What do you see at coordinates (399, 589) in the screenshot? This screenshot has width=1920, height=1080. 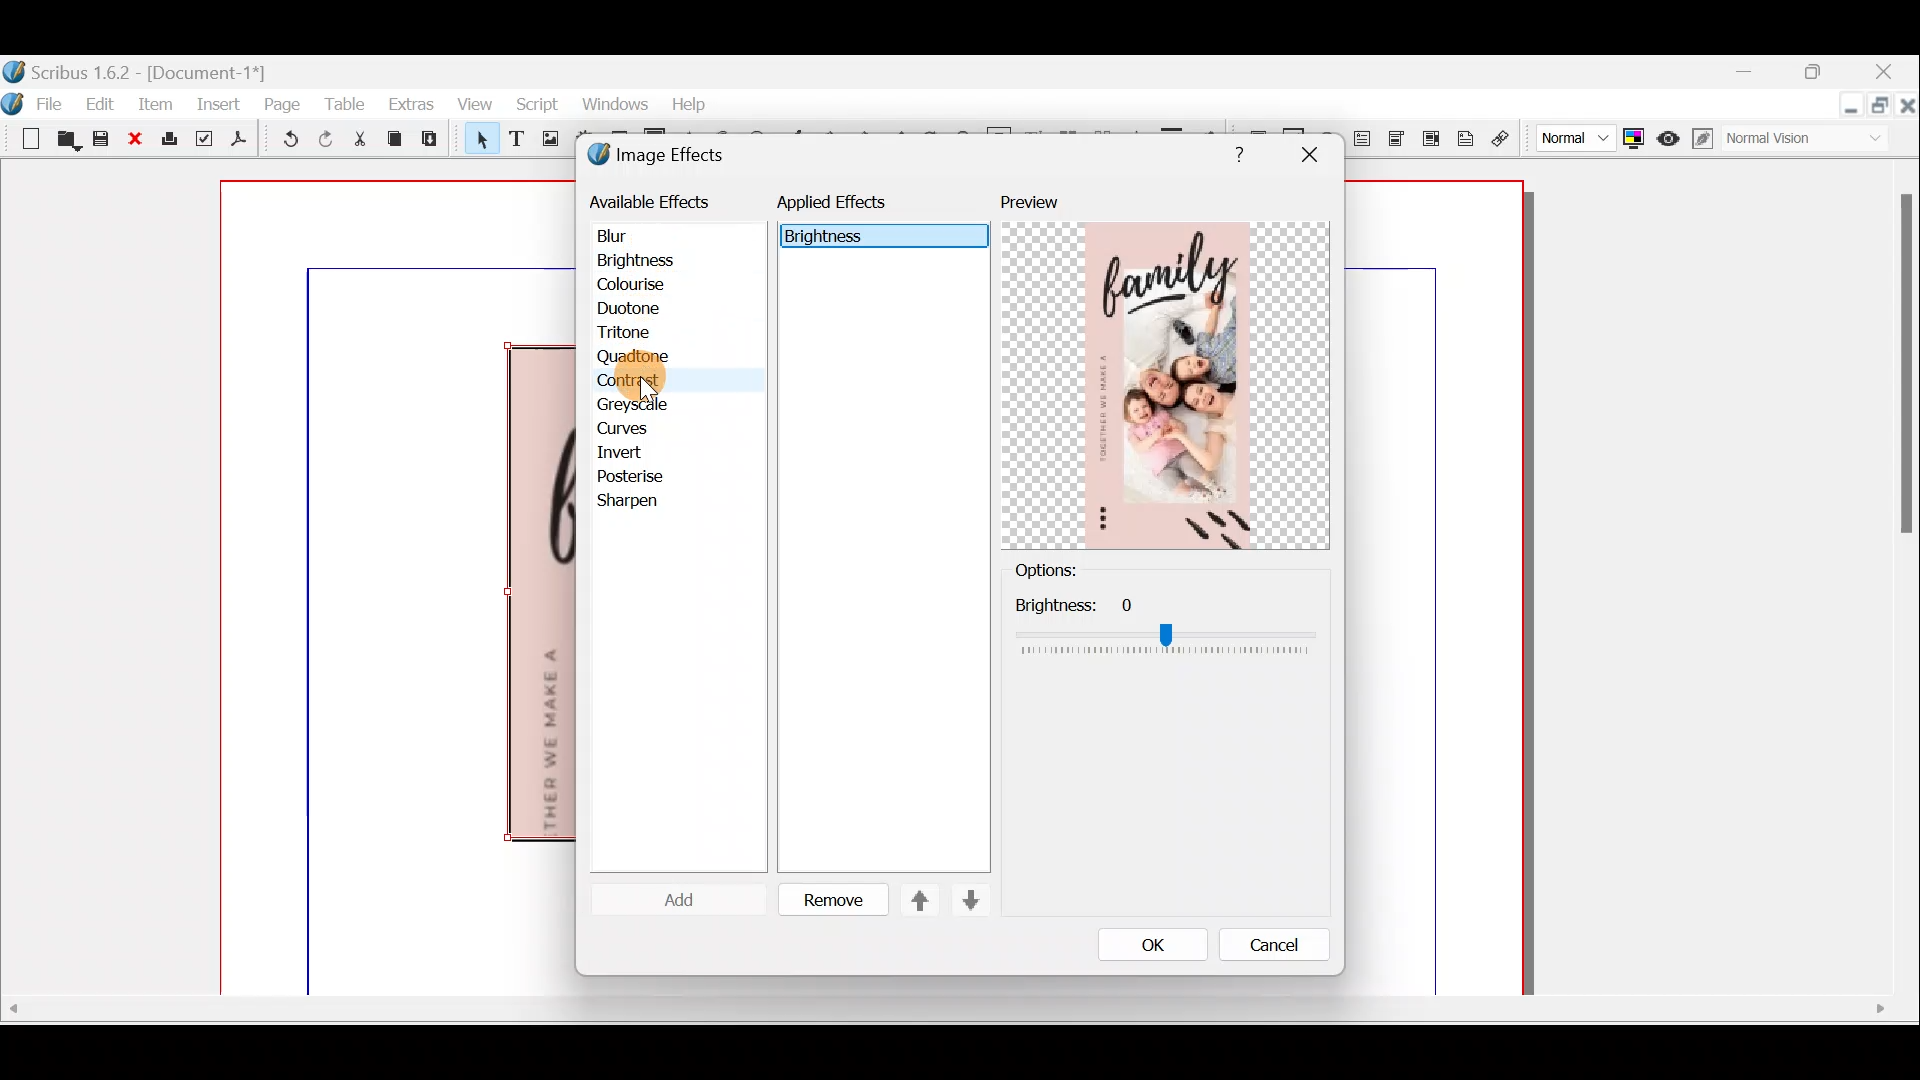 I see `Canvas` at bounding box center [399, 589].